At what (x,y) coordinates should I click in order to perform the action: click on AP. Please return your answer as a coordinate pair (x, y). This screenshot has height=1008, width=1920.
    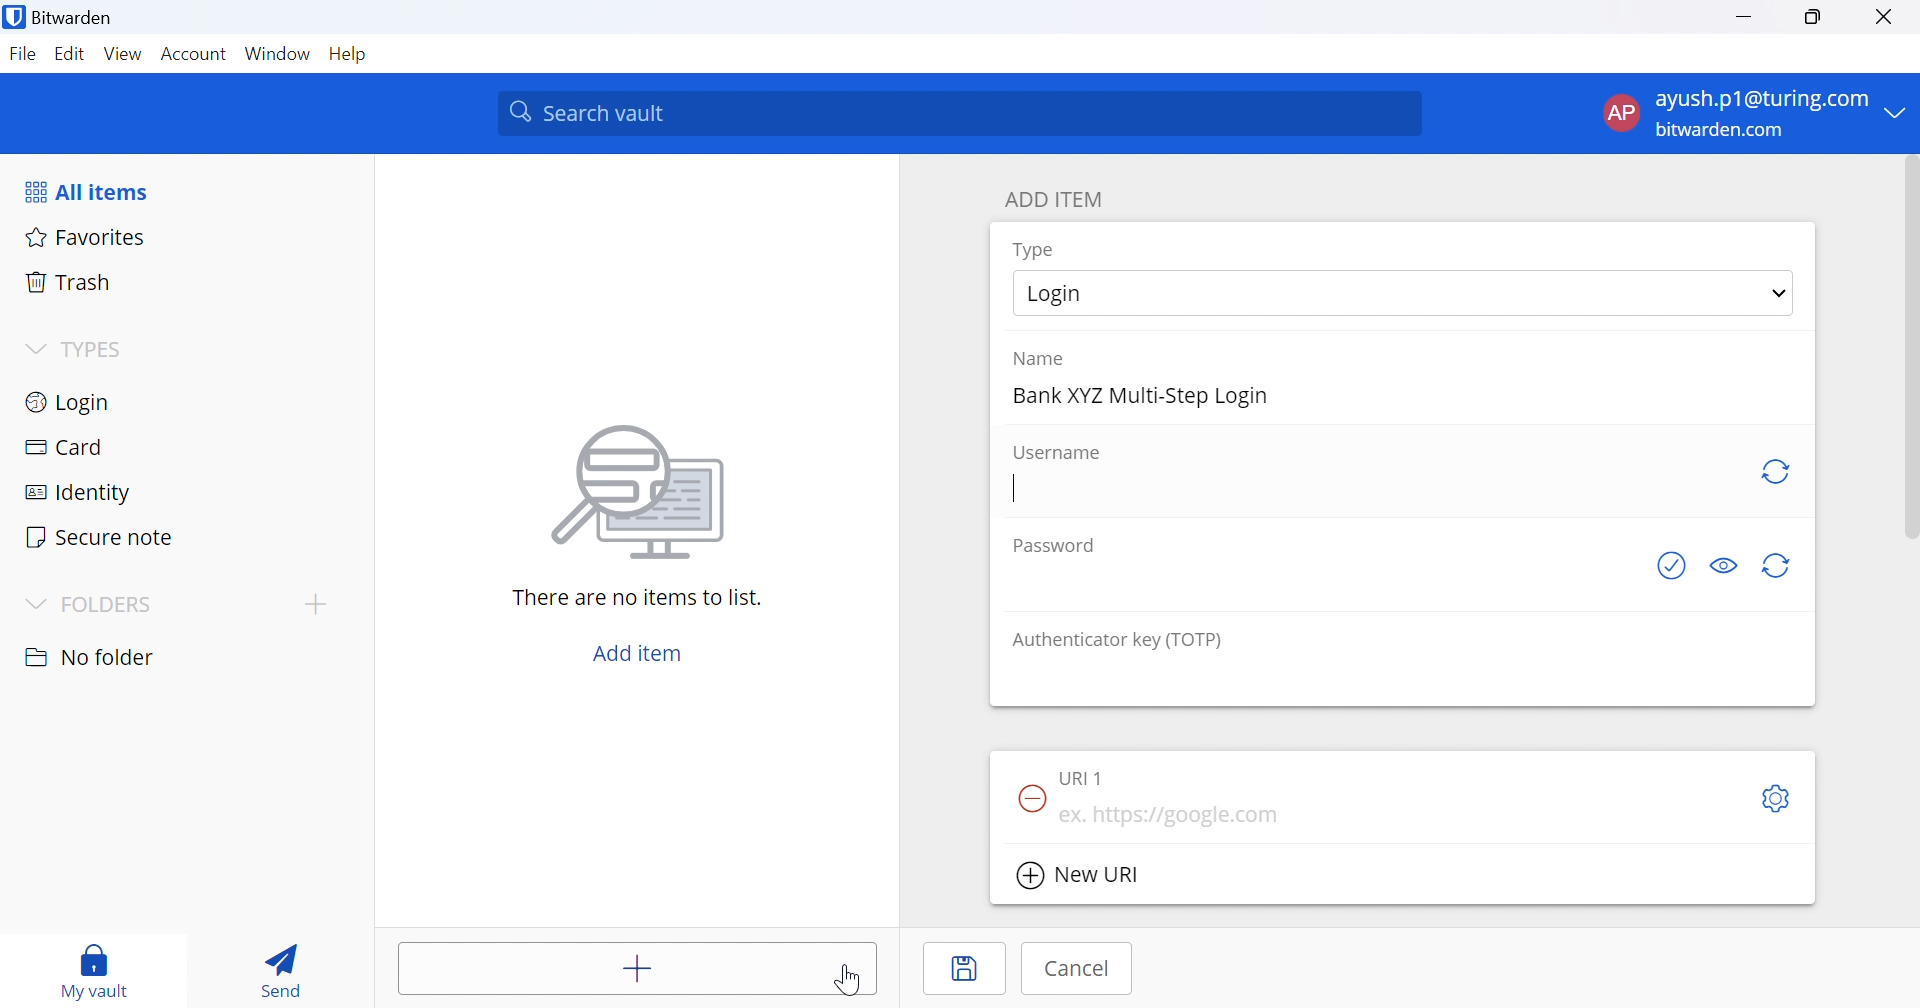
    Looking at the image, I should click on (1619, 112).